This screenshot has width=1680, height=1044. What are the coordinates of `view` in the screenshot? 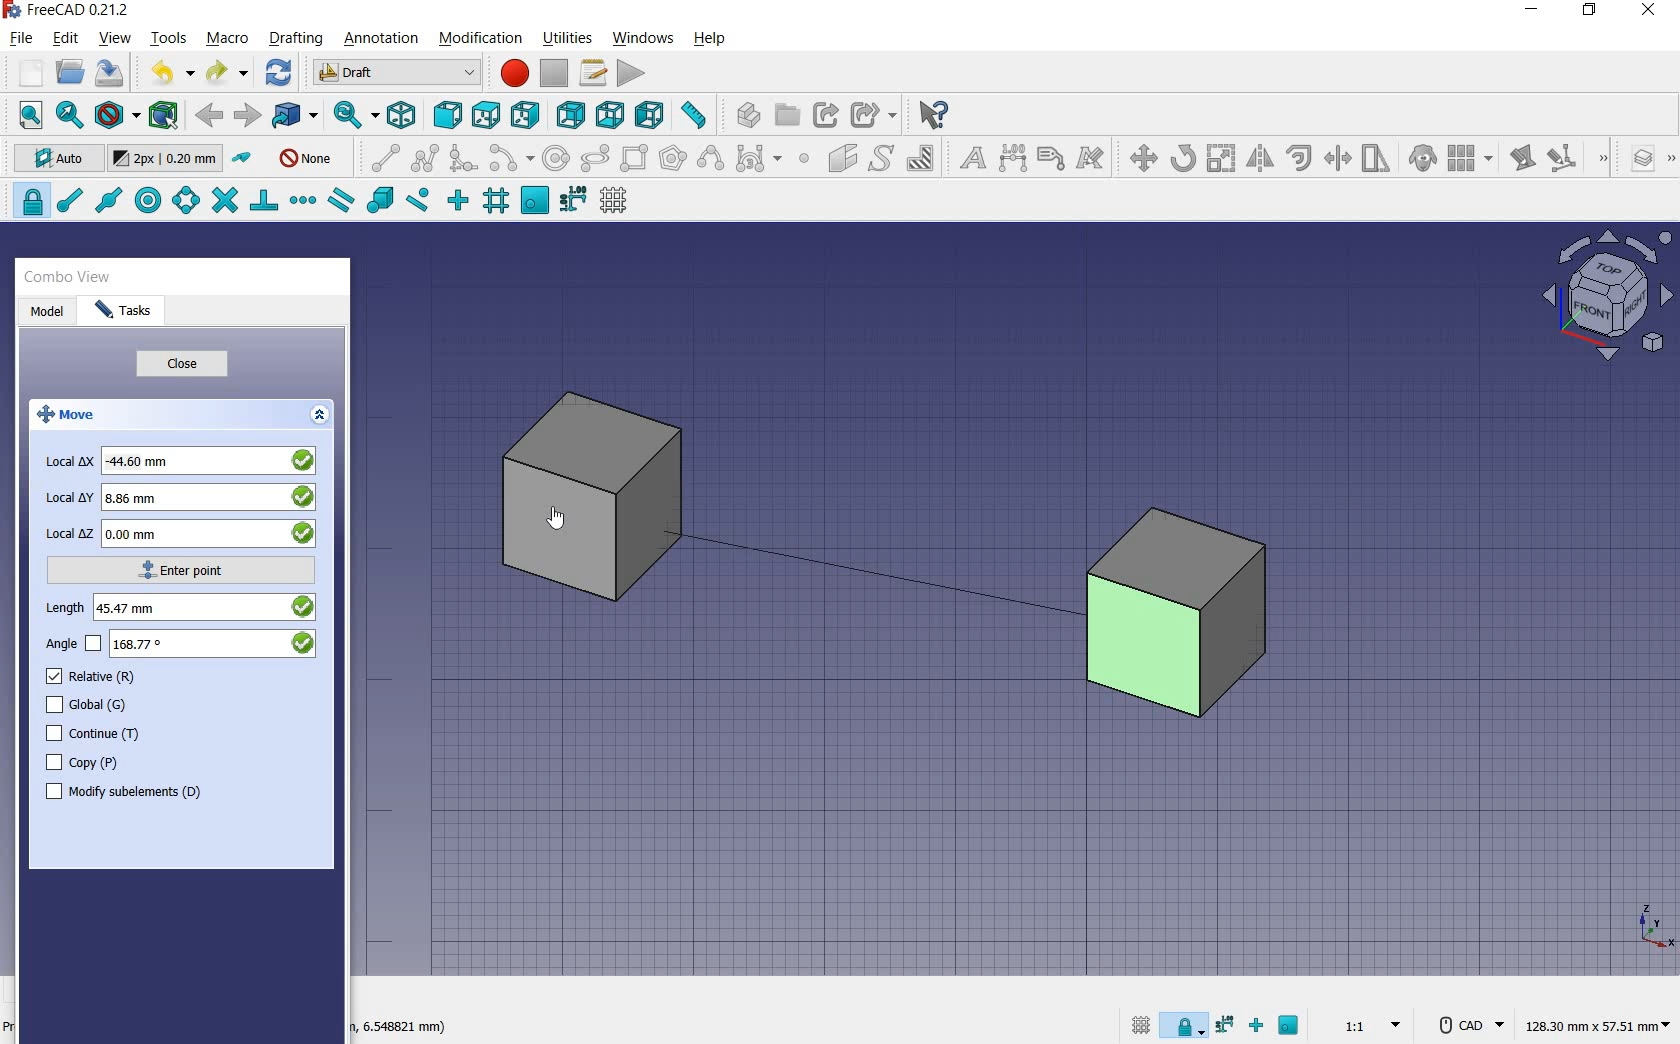 It's located at (115, 37).